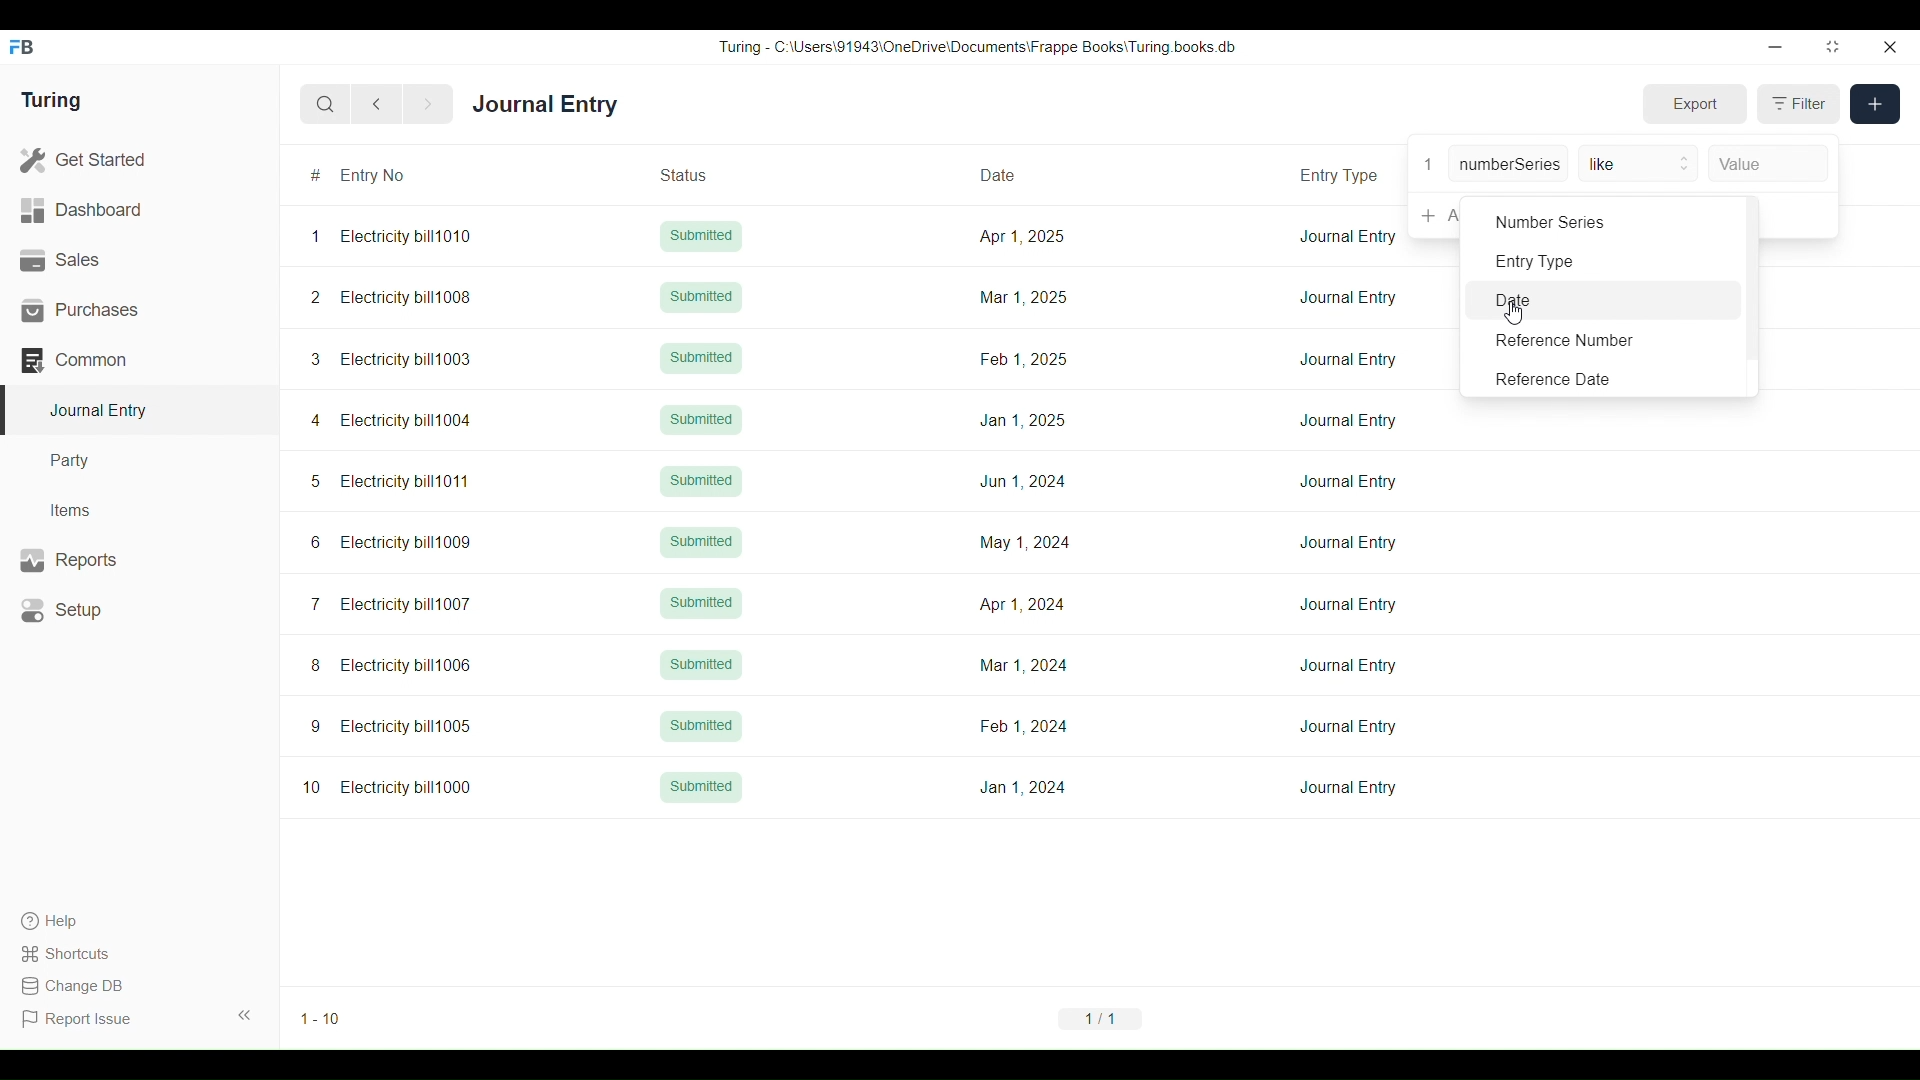 The height and width of the screenshot is (1080, 1920). Describe the element at coordinates (1021, 604) in the screenshot. I see `Apr 1, 2024` at that location.